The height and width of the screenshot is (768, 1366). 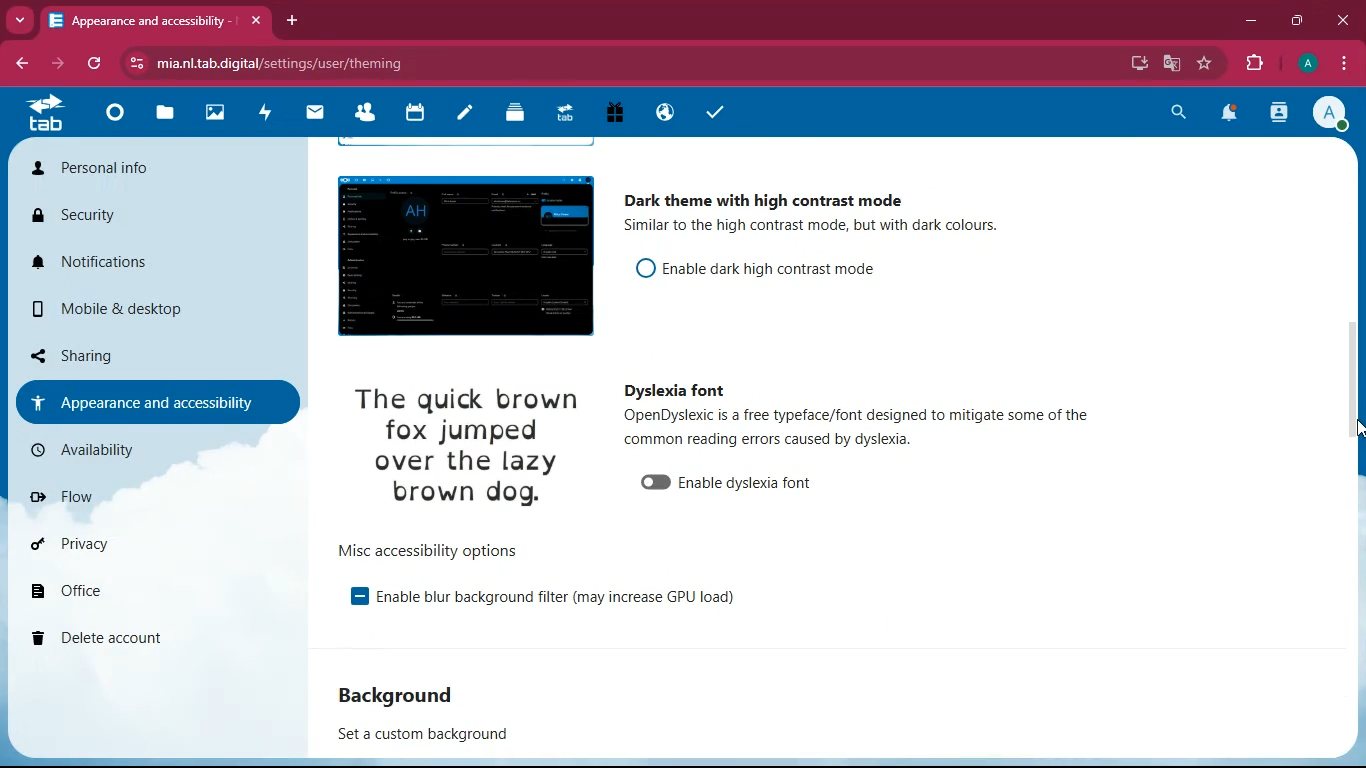 I want to click on office, so click(x=137, y=585).